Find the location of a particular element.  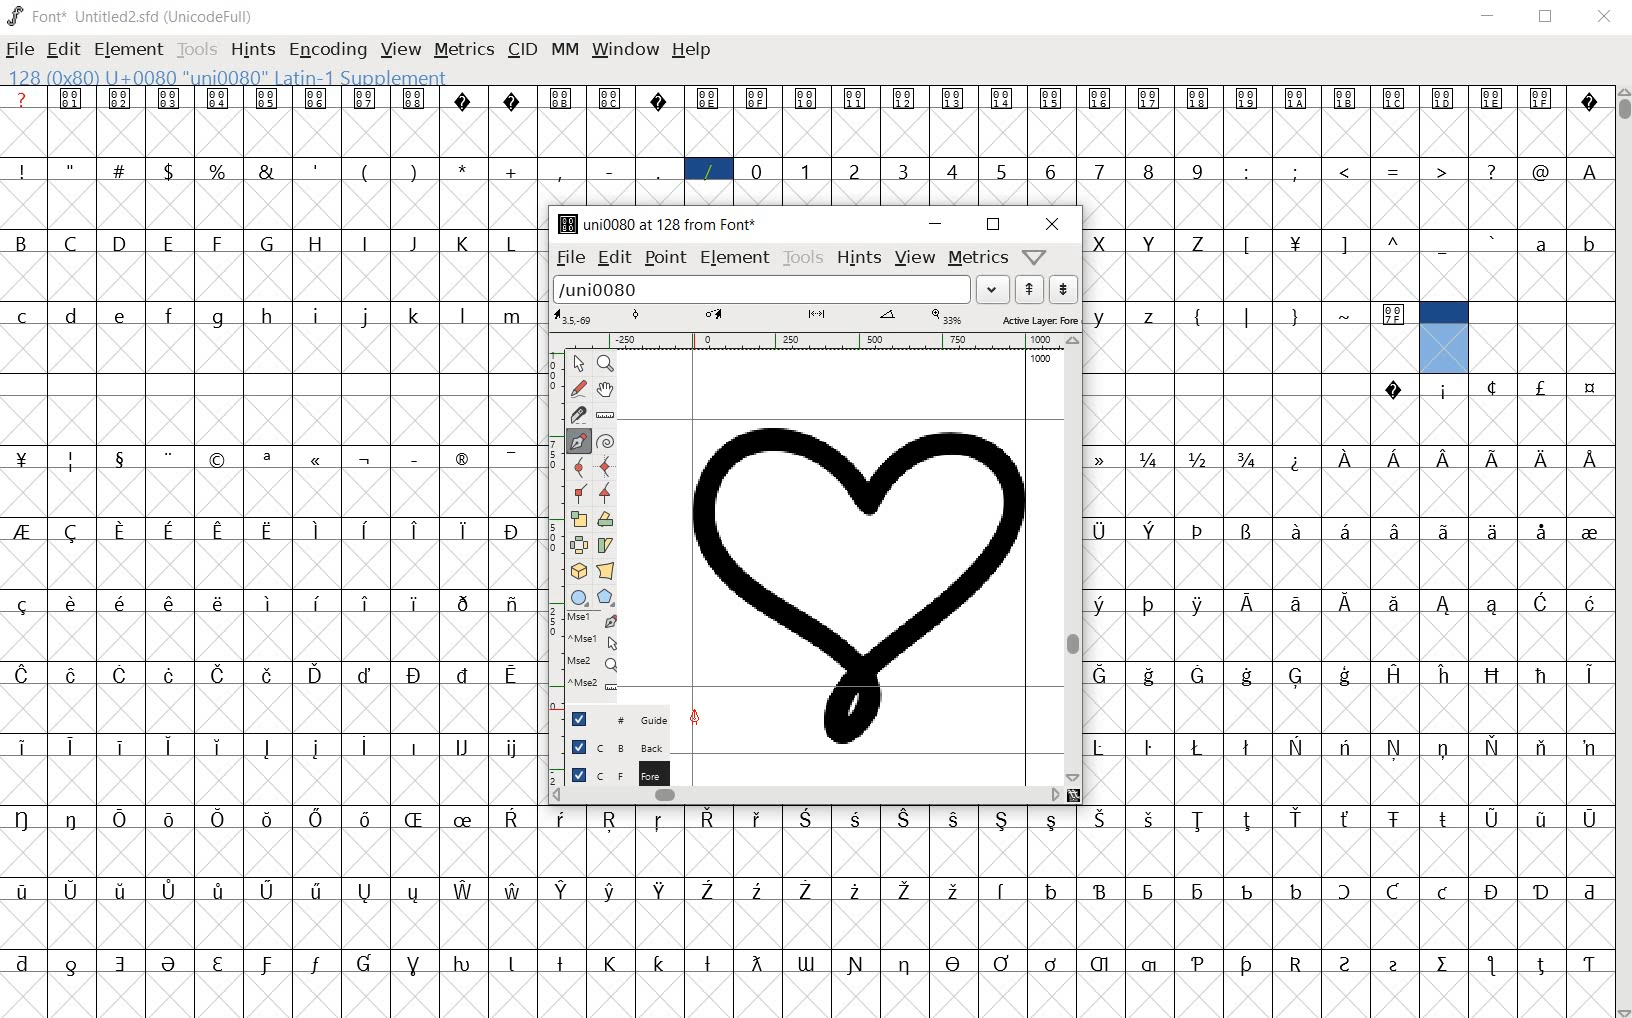

glyph is located at coordinates (1394, 98).